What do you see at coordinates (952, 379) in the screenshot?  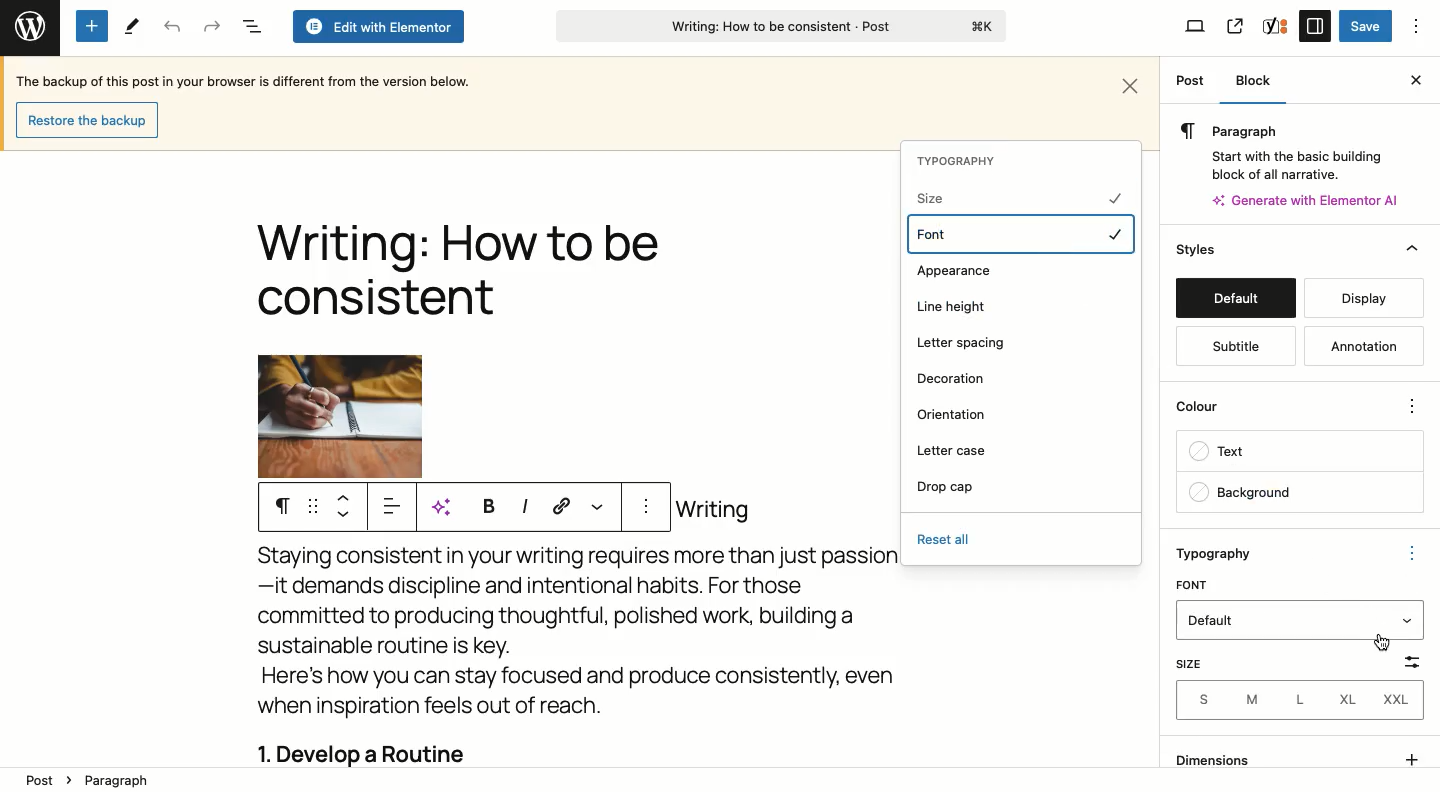 I see `Decoration` at bounding box center [952, 379].